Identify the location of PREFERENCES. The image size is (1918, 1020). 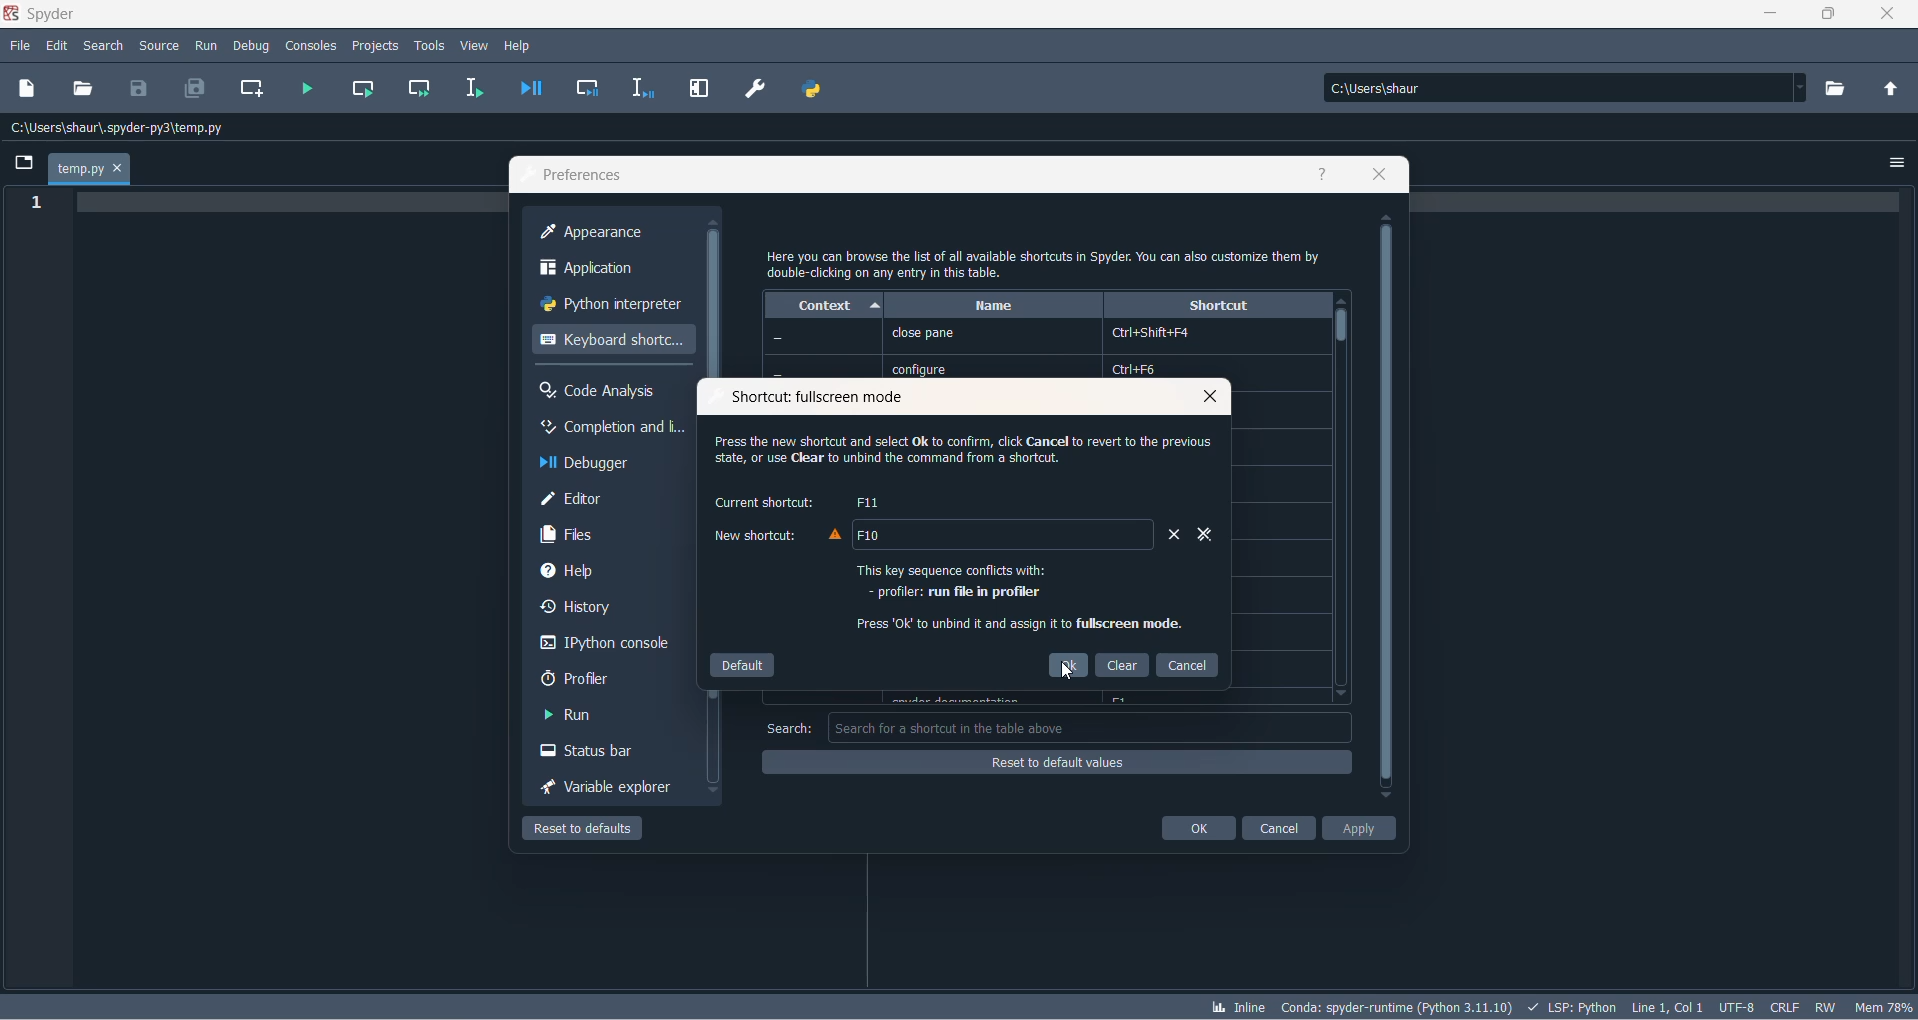
(757, 89).